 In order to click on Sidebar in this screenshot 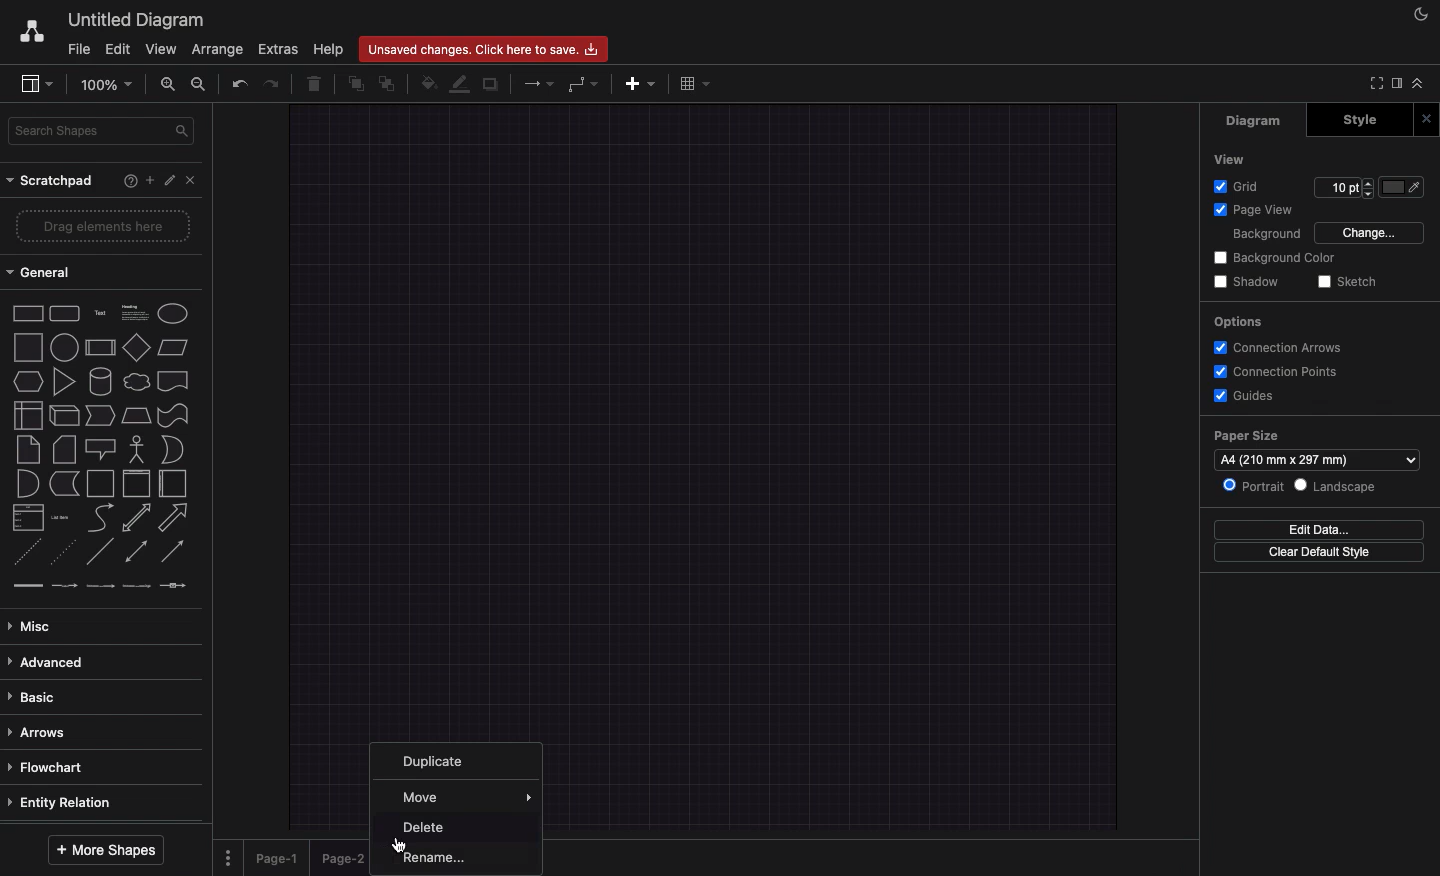, I will do `click(38, 82)`.